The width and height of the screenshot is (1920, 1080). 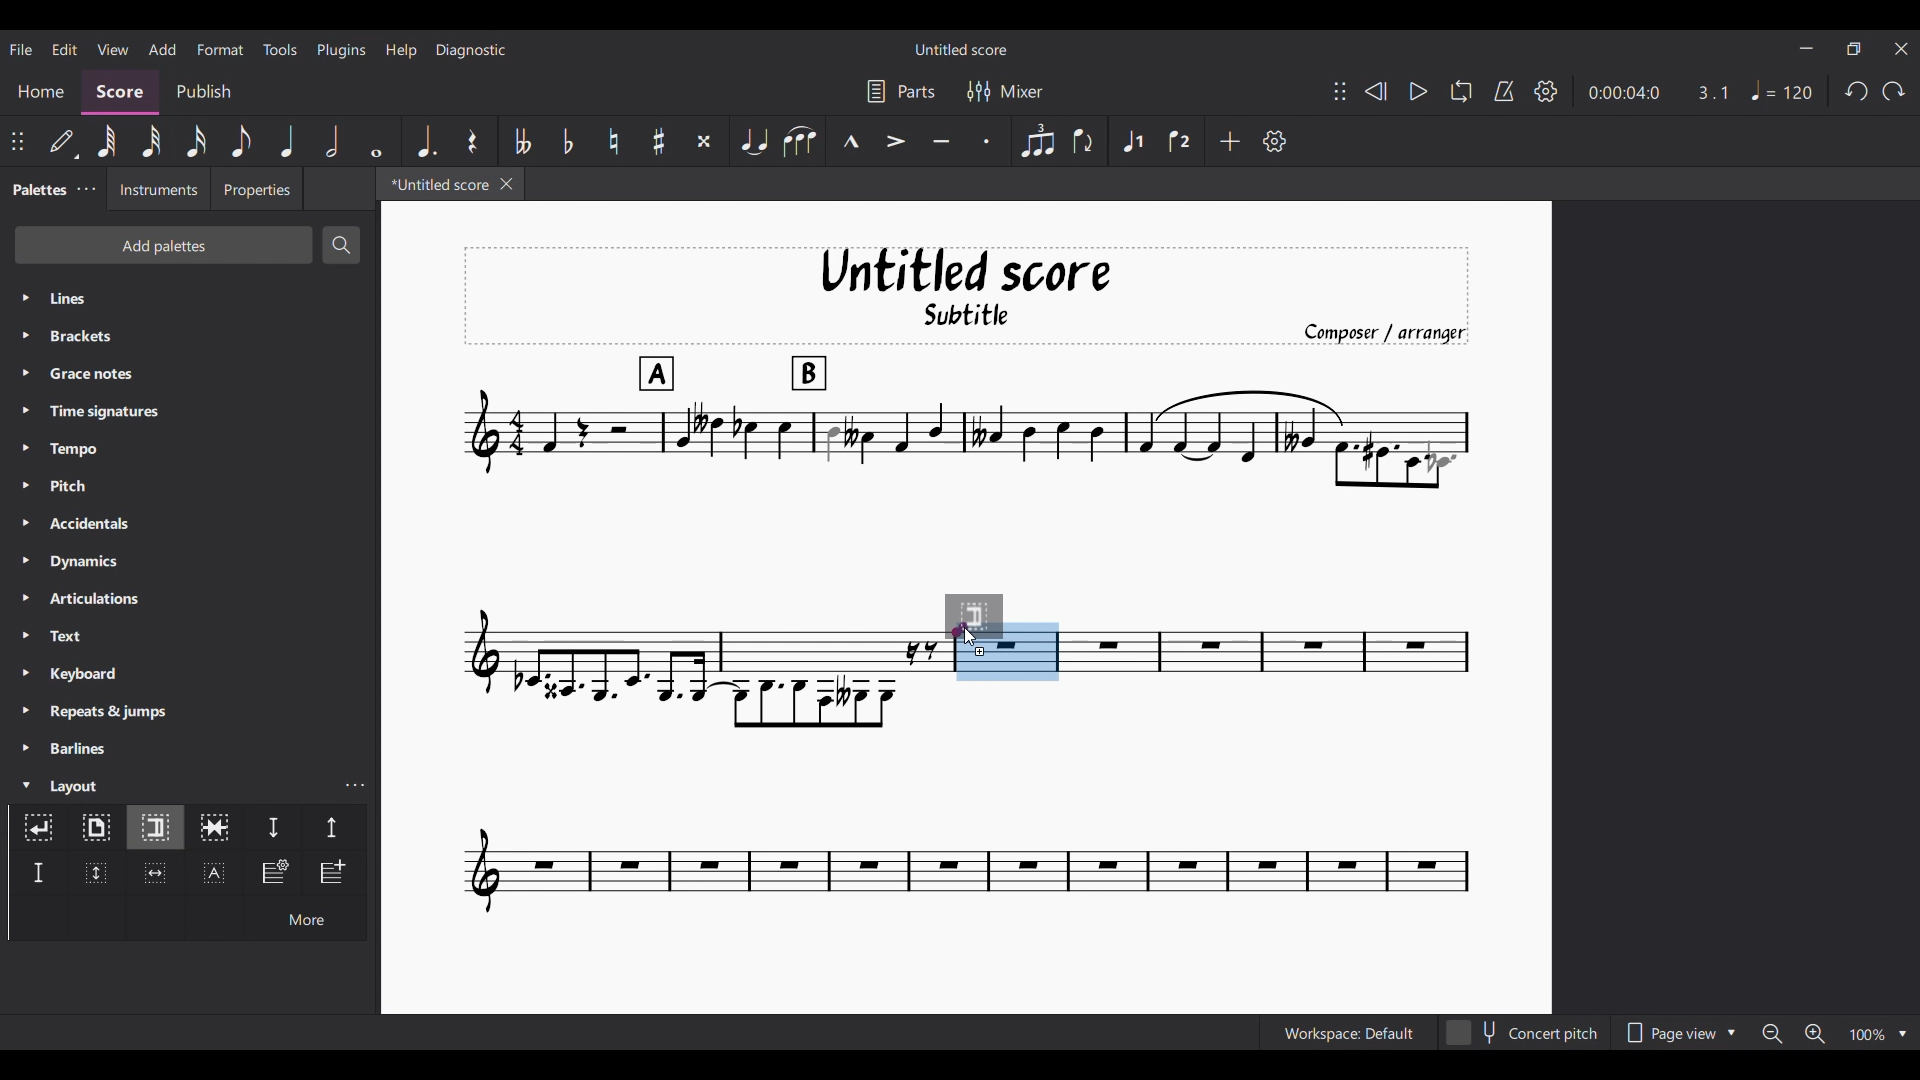 I want to click on Accent, so click(x=896, y=141).